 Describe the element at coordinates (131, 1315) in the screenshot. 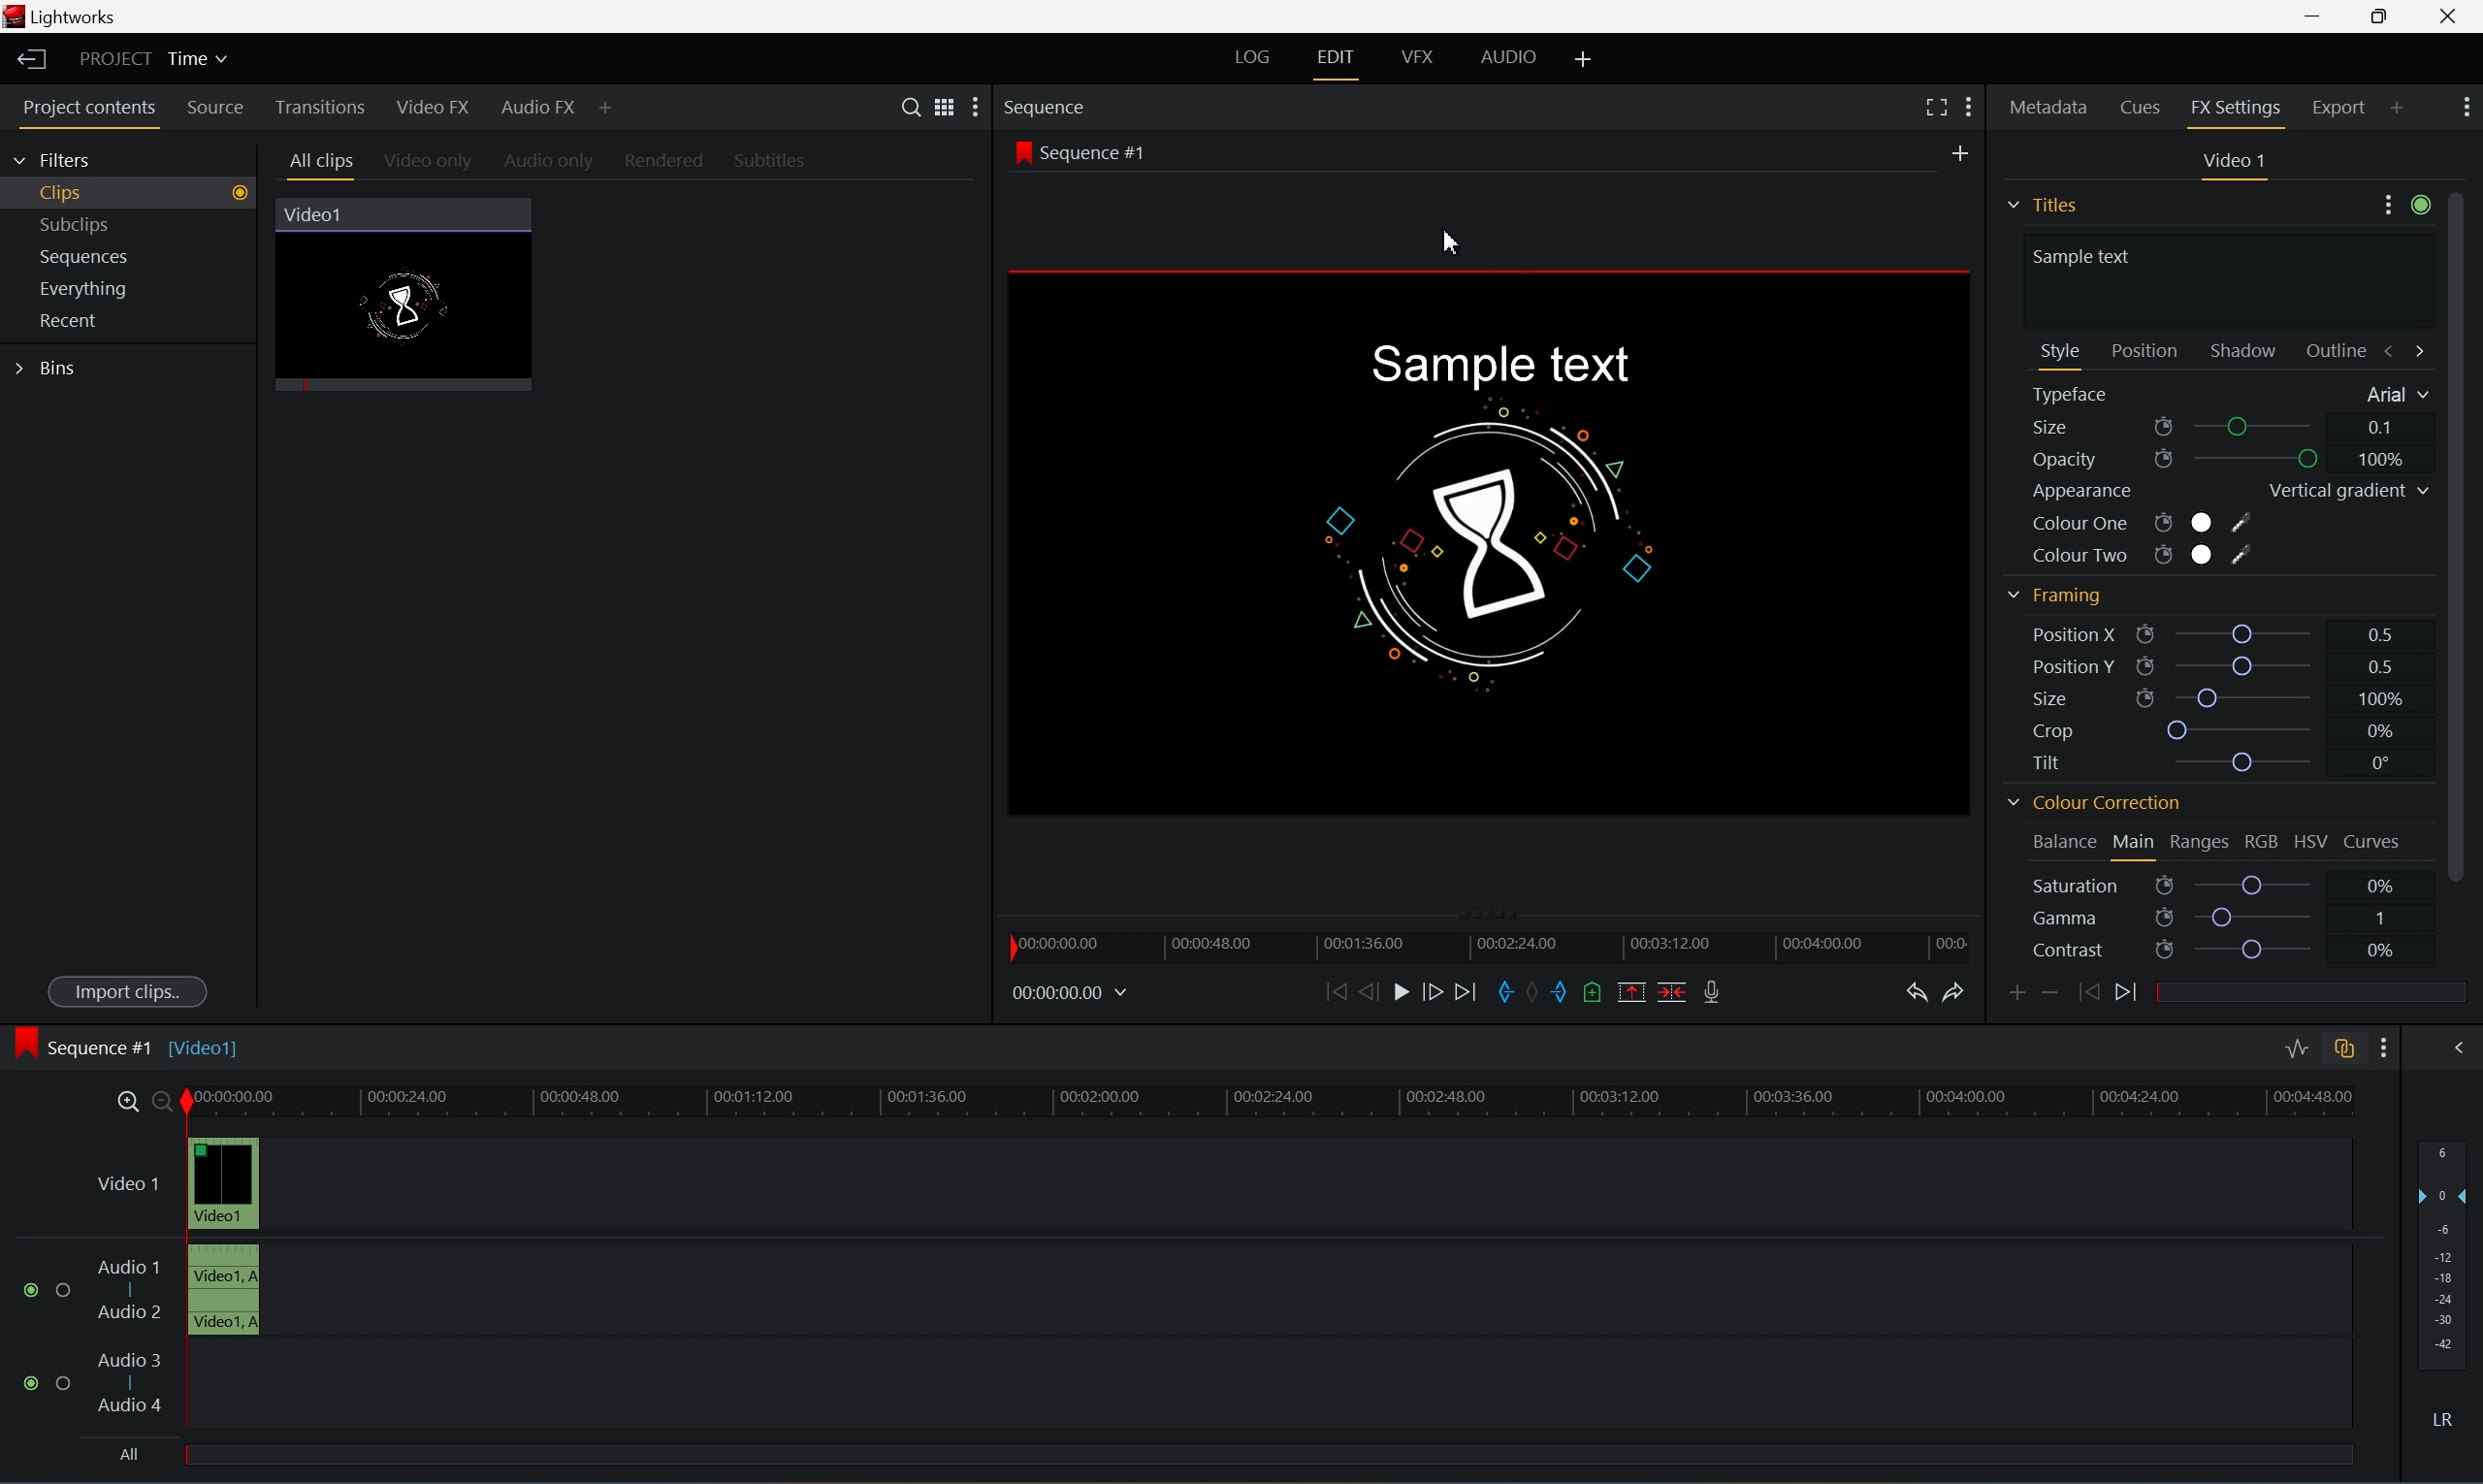

I see `Audio 2` at that location.